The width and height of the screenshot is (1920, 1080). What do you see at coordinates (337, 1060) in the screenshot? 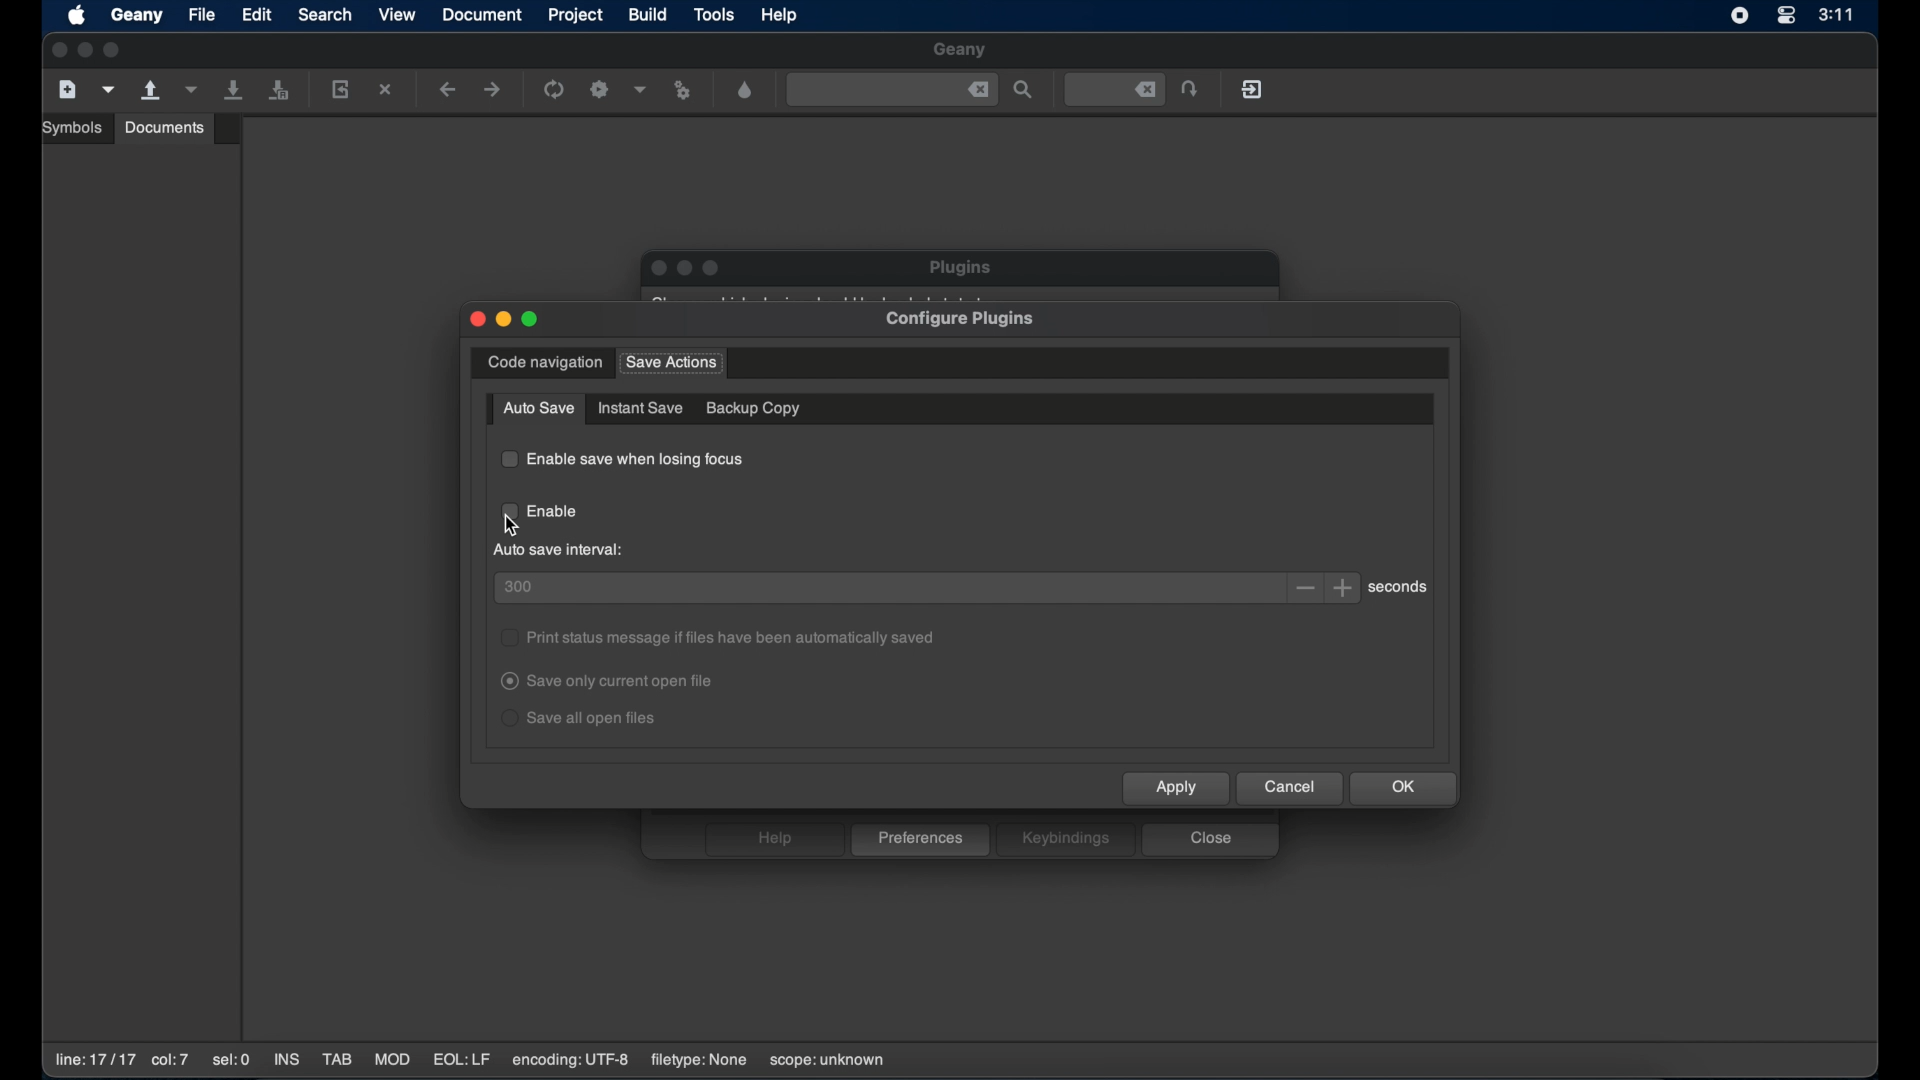
I see `TAB` at bounding box center [337, 1060].